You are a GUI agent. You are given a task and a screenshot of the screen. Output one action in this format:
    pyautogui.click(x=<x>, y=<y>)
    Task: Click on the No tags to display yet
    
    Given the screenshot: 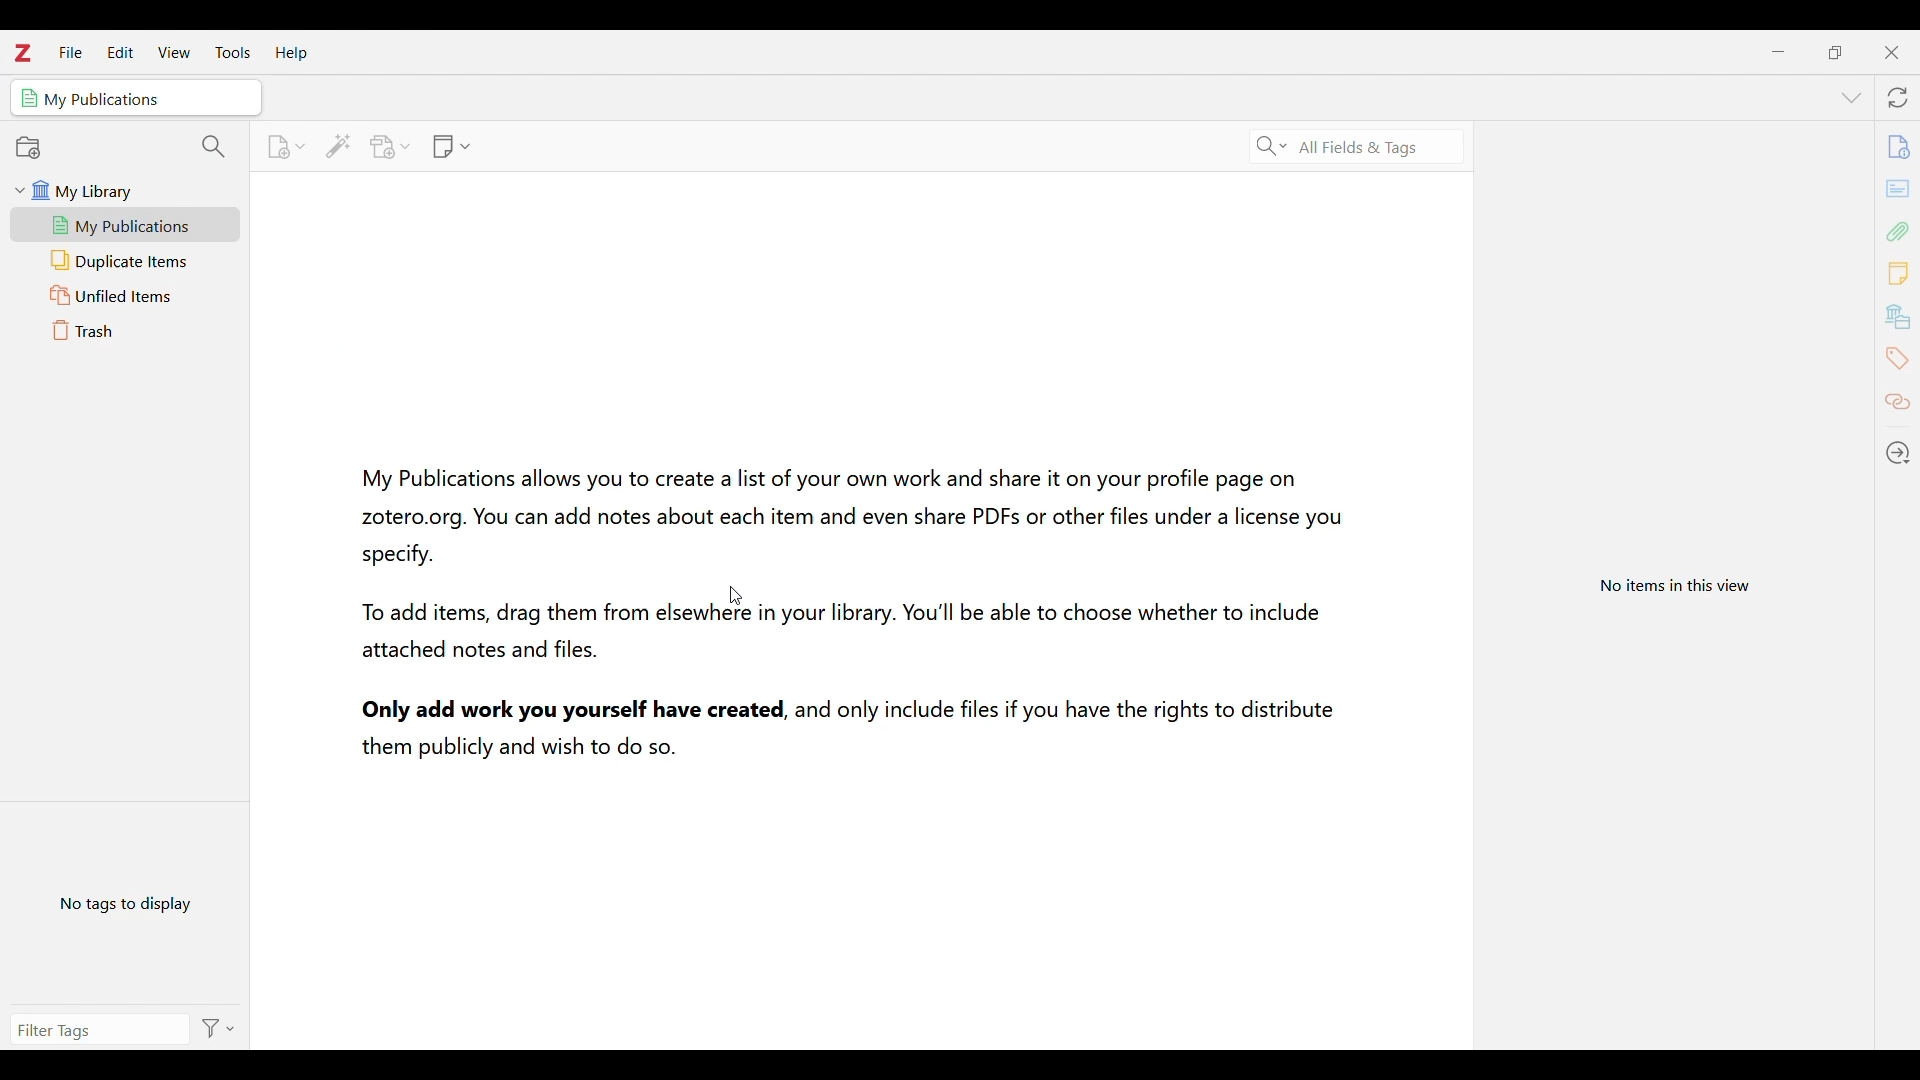 What is the action you would take?
    pyautogui.click(x=126, y=901)
    